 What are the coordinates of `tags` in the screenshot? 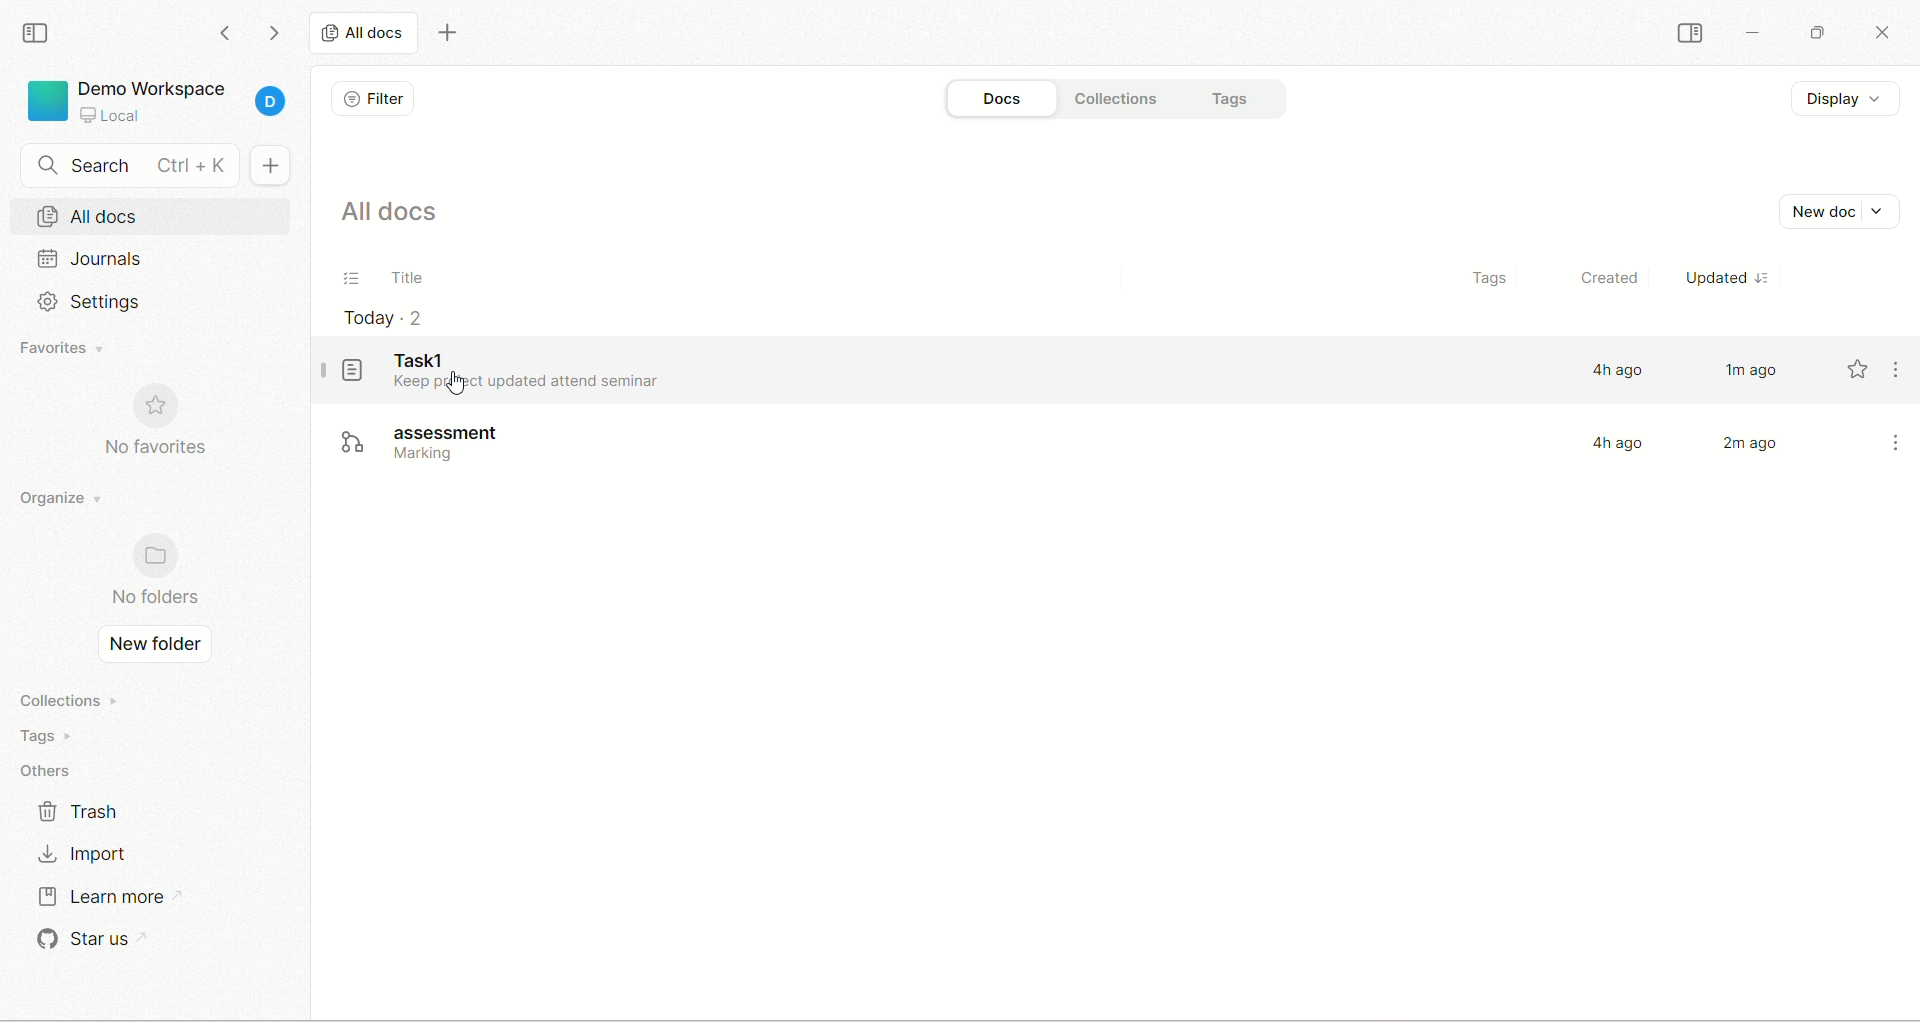 It's located at (1243, 94).